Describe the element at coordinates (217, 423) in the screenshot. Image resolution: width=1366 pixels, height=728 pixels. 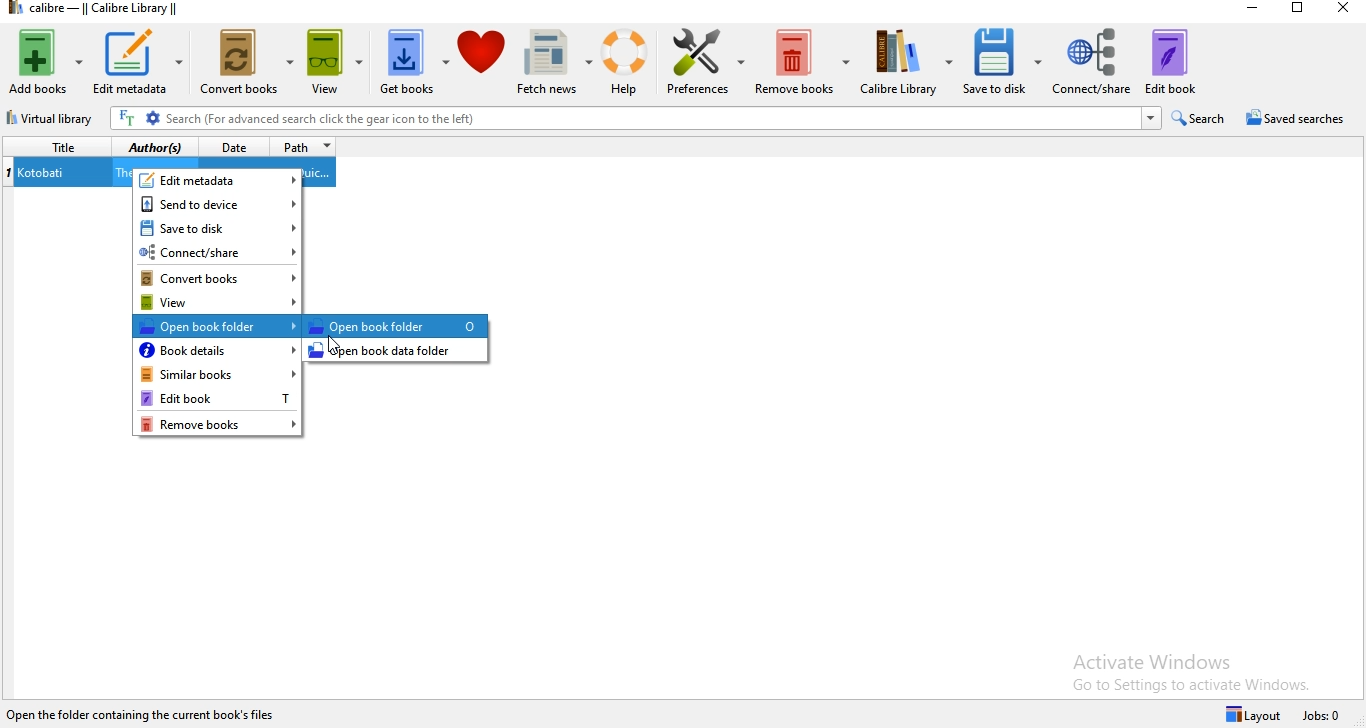
I see `remove books` at that location.